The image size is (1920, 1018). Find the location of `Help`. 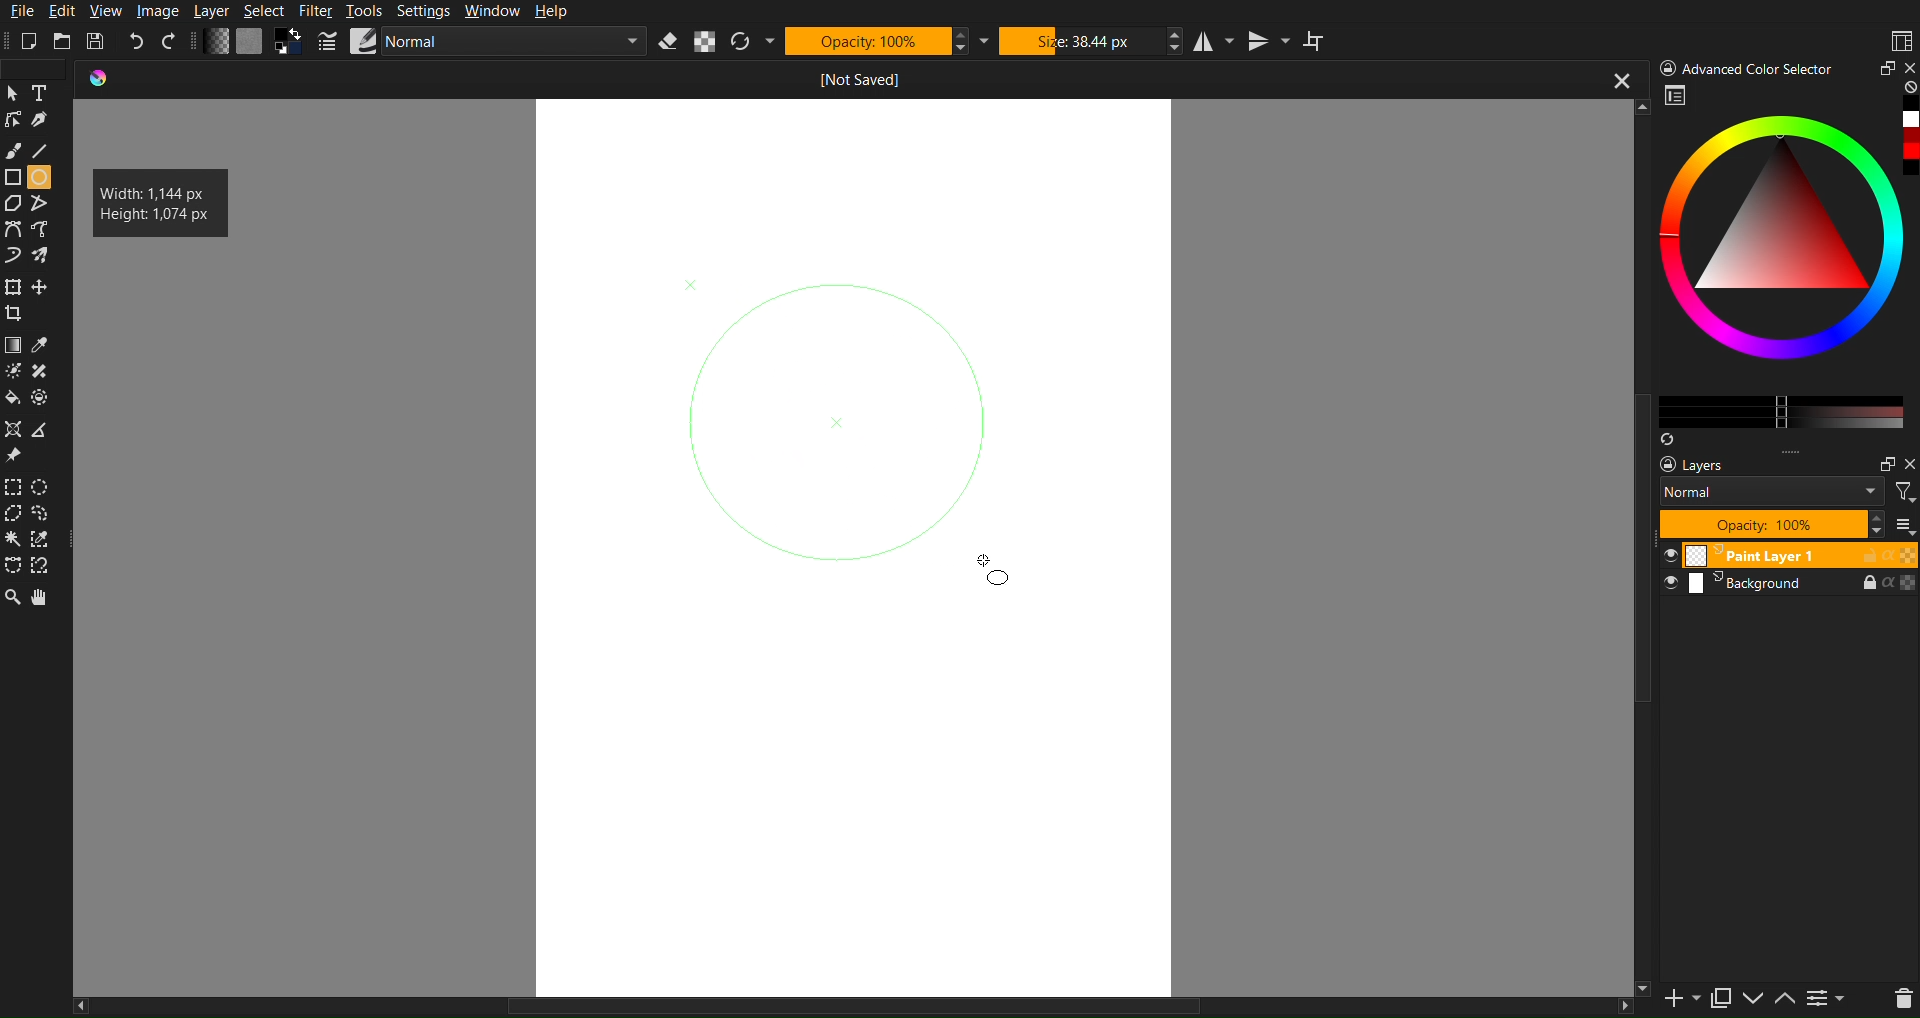

Help is located at coordinates (558, 12).